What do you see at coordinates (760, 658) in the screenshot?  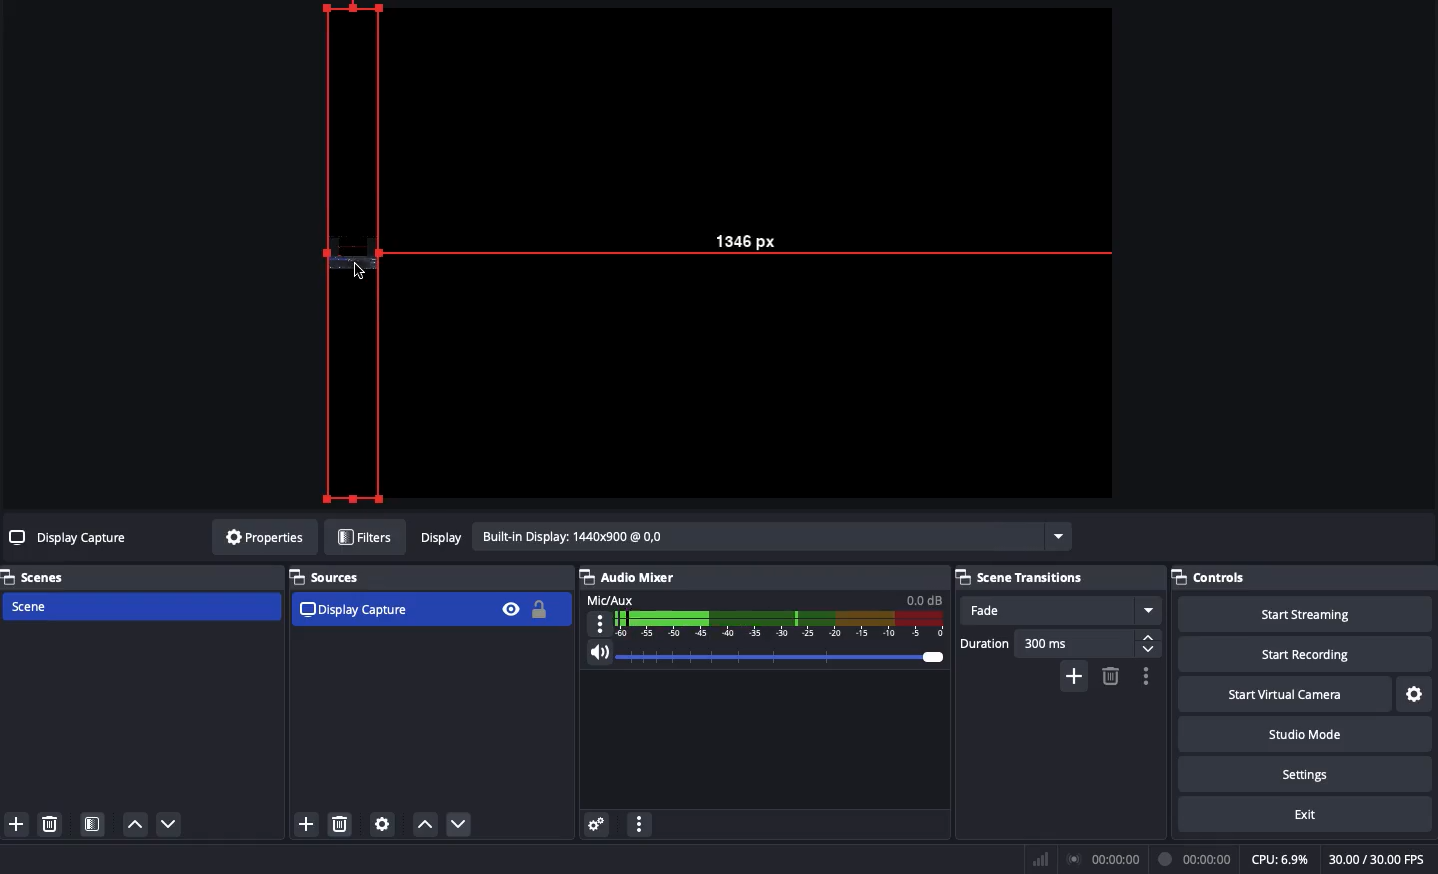 I see `Volume` at bounding box center [760, 658].